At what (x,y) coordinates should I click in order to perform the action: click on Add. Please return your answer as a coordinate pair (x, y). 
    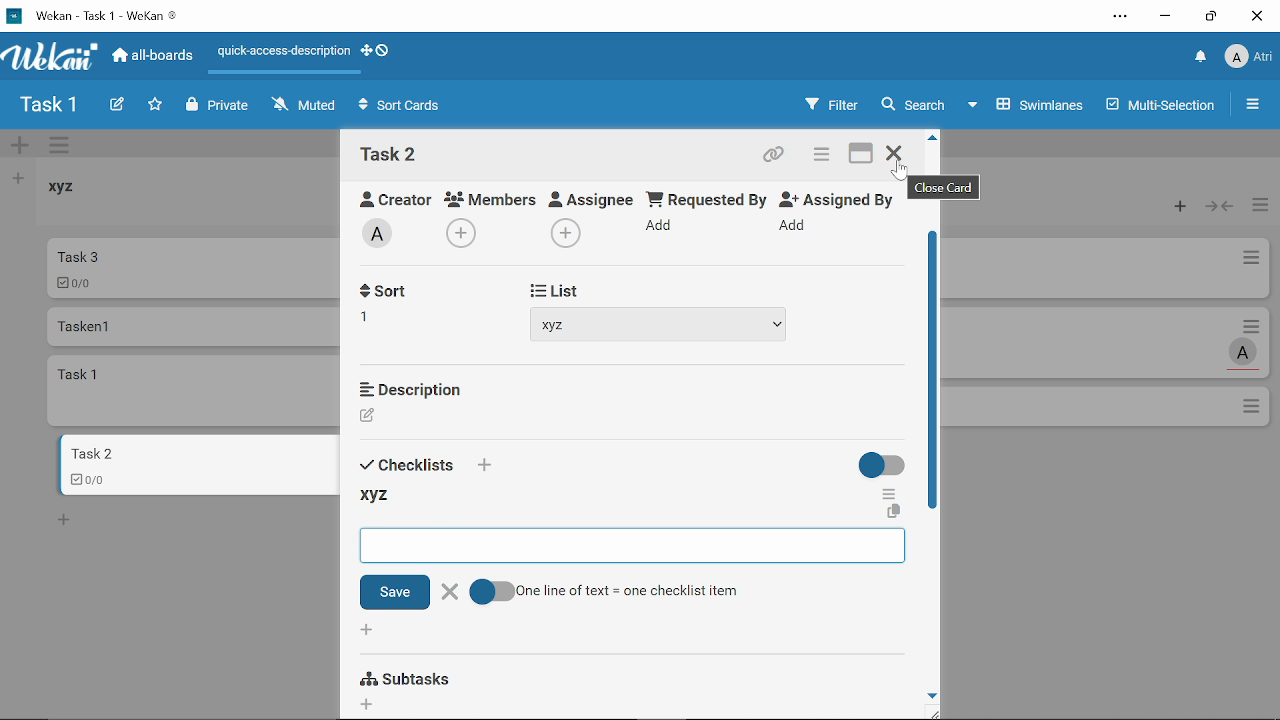
    Looking at the image, I should click on (796, 226).